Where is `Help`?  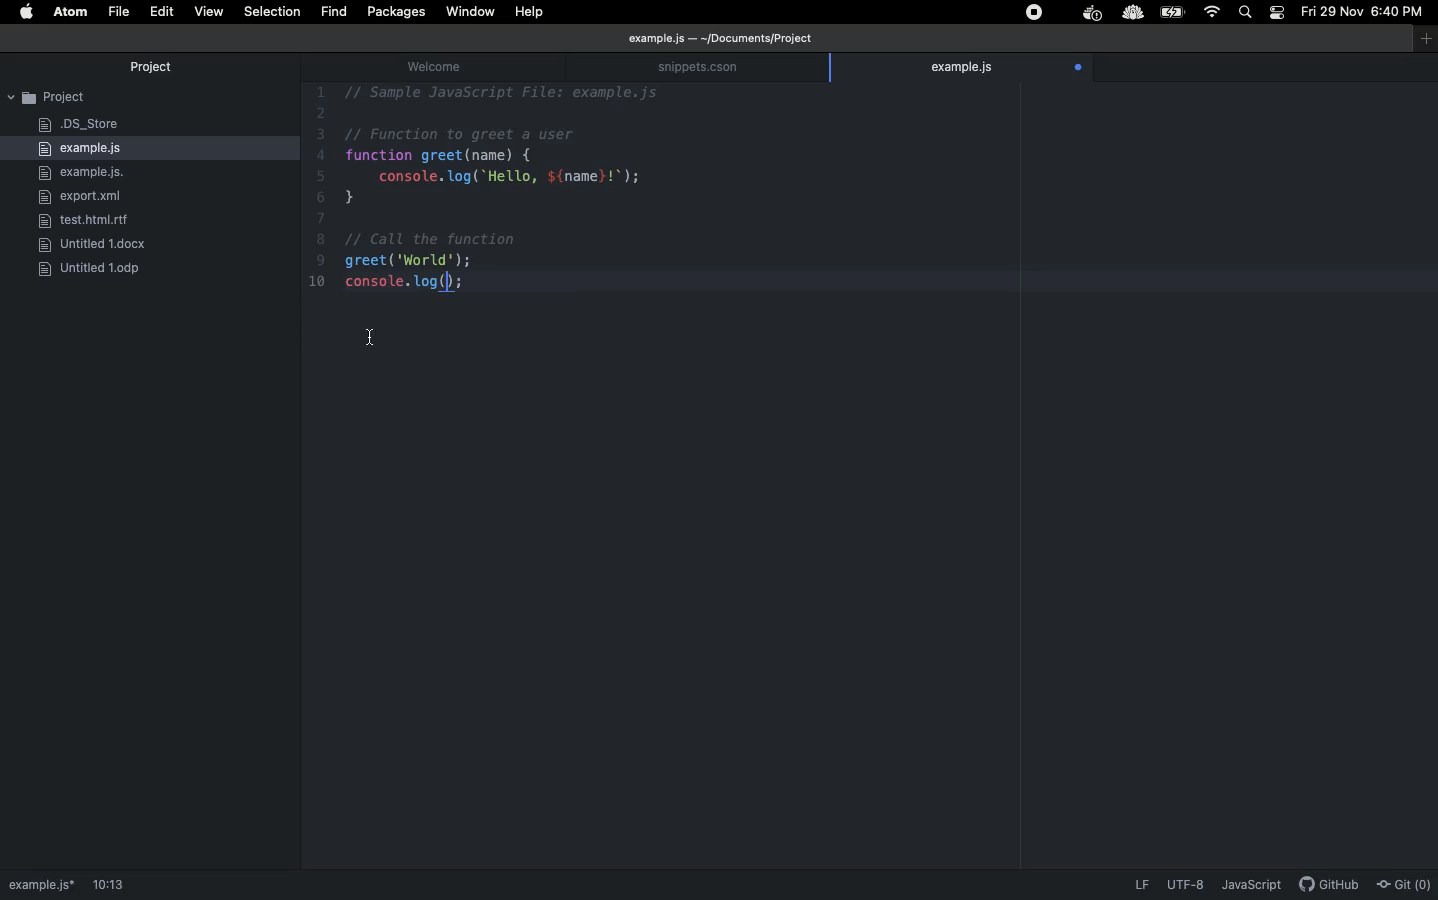
Help is located at coordinates (530, 11).